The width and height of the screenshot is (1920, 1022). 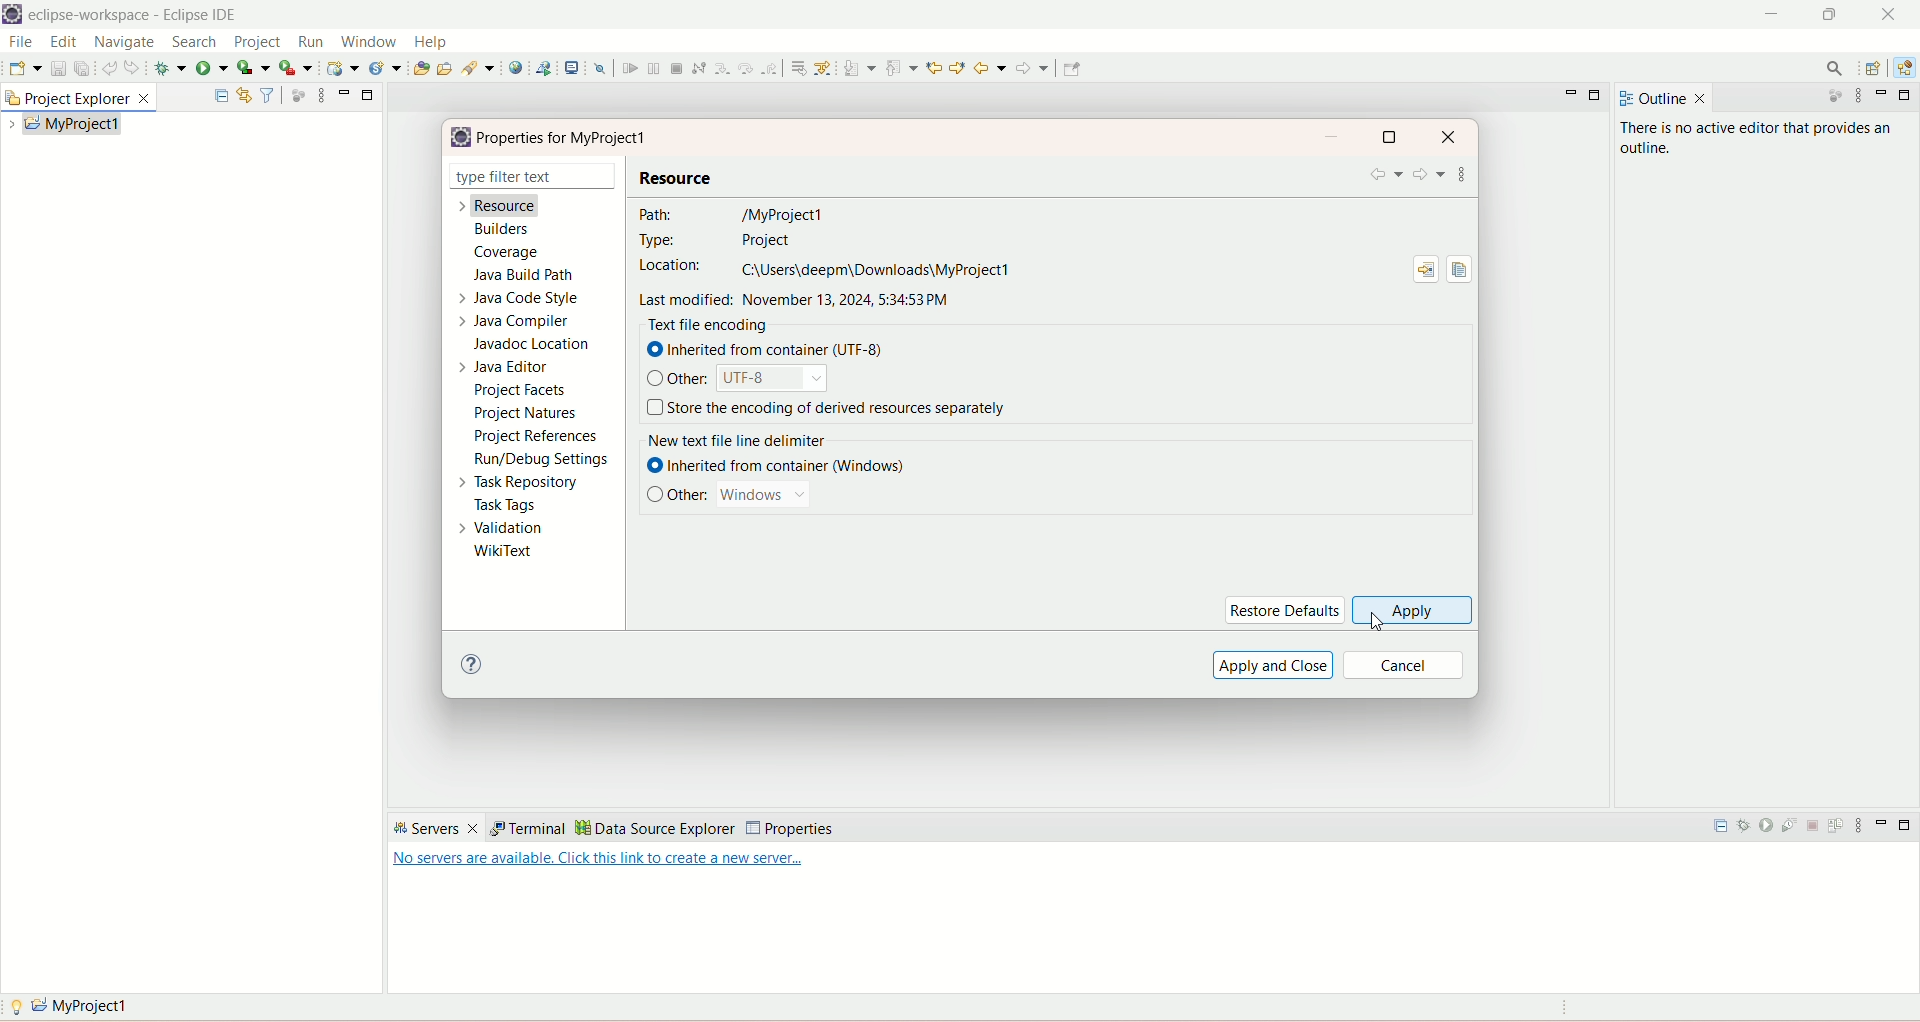 What do you see at coordinates (296, 94) in the screenshot?
I see `focus on active task` at bounding box center [296, 94].